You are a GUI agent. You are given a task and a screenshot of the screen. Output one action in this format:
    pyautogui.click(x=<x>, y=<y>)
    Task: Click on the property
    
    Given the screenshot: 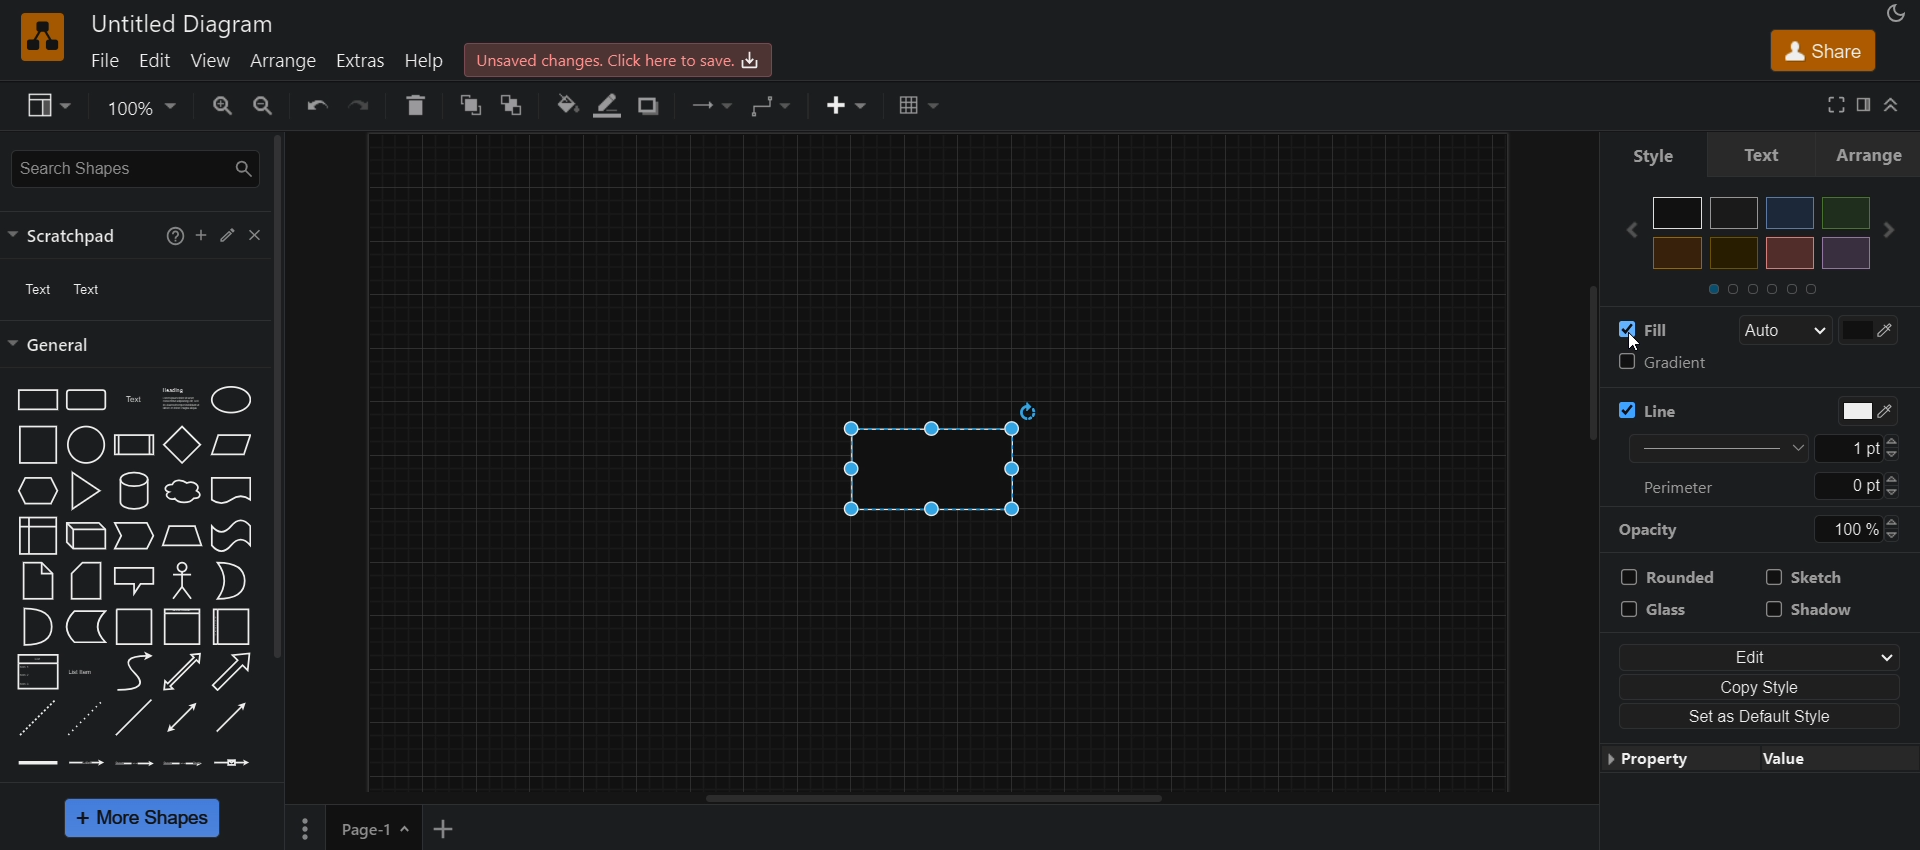 What is the action you would take?
    pyautogui.click(x=1668, y=761)
    